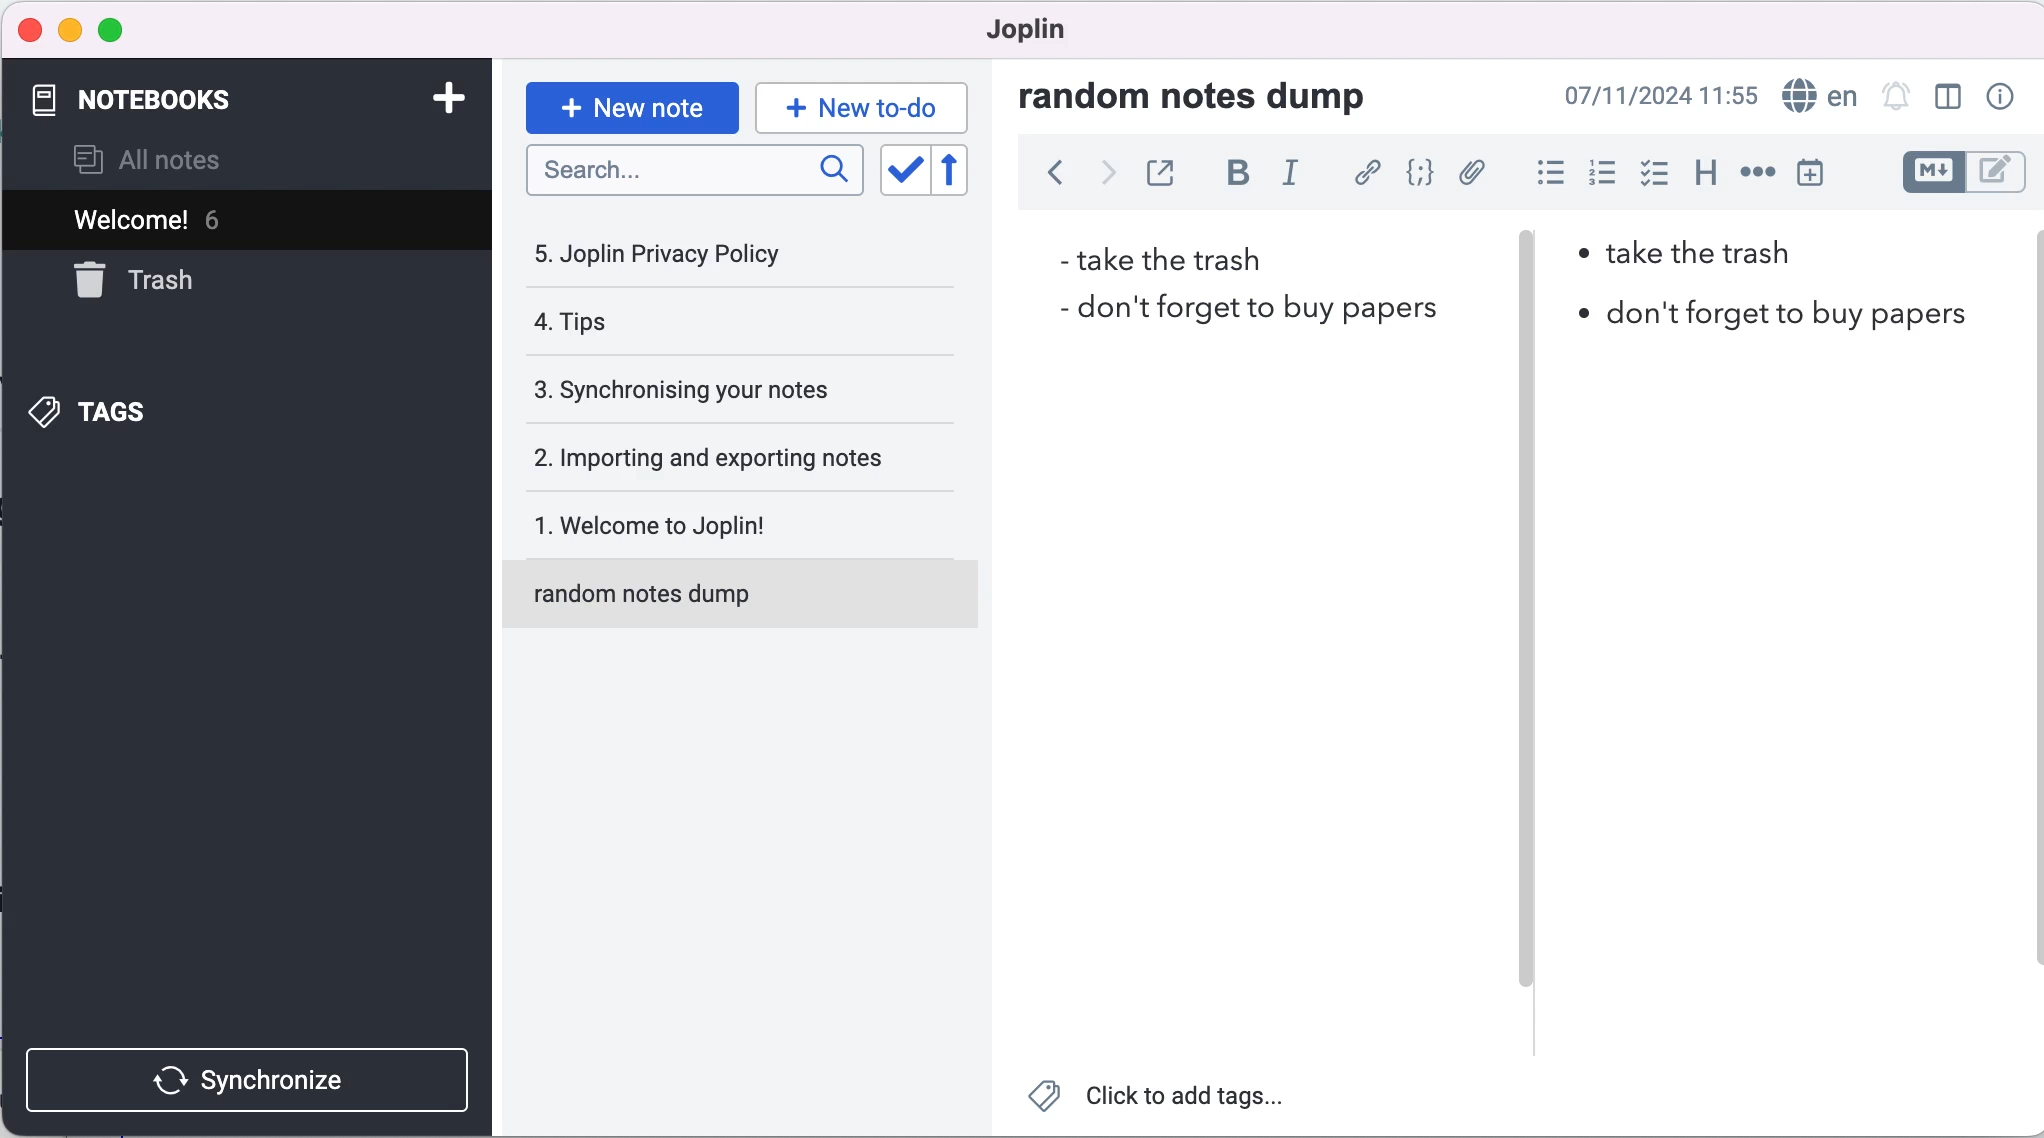 Image resolution: width=2044 pixels, height=1138 pixels. I want to click on click to add tags, so click(1166, 1100).